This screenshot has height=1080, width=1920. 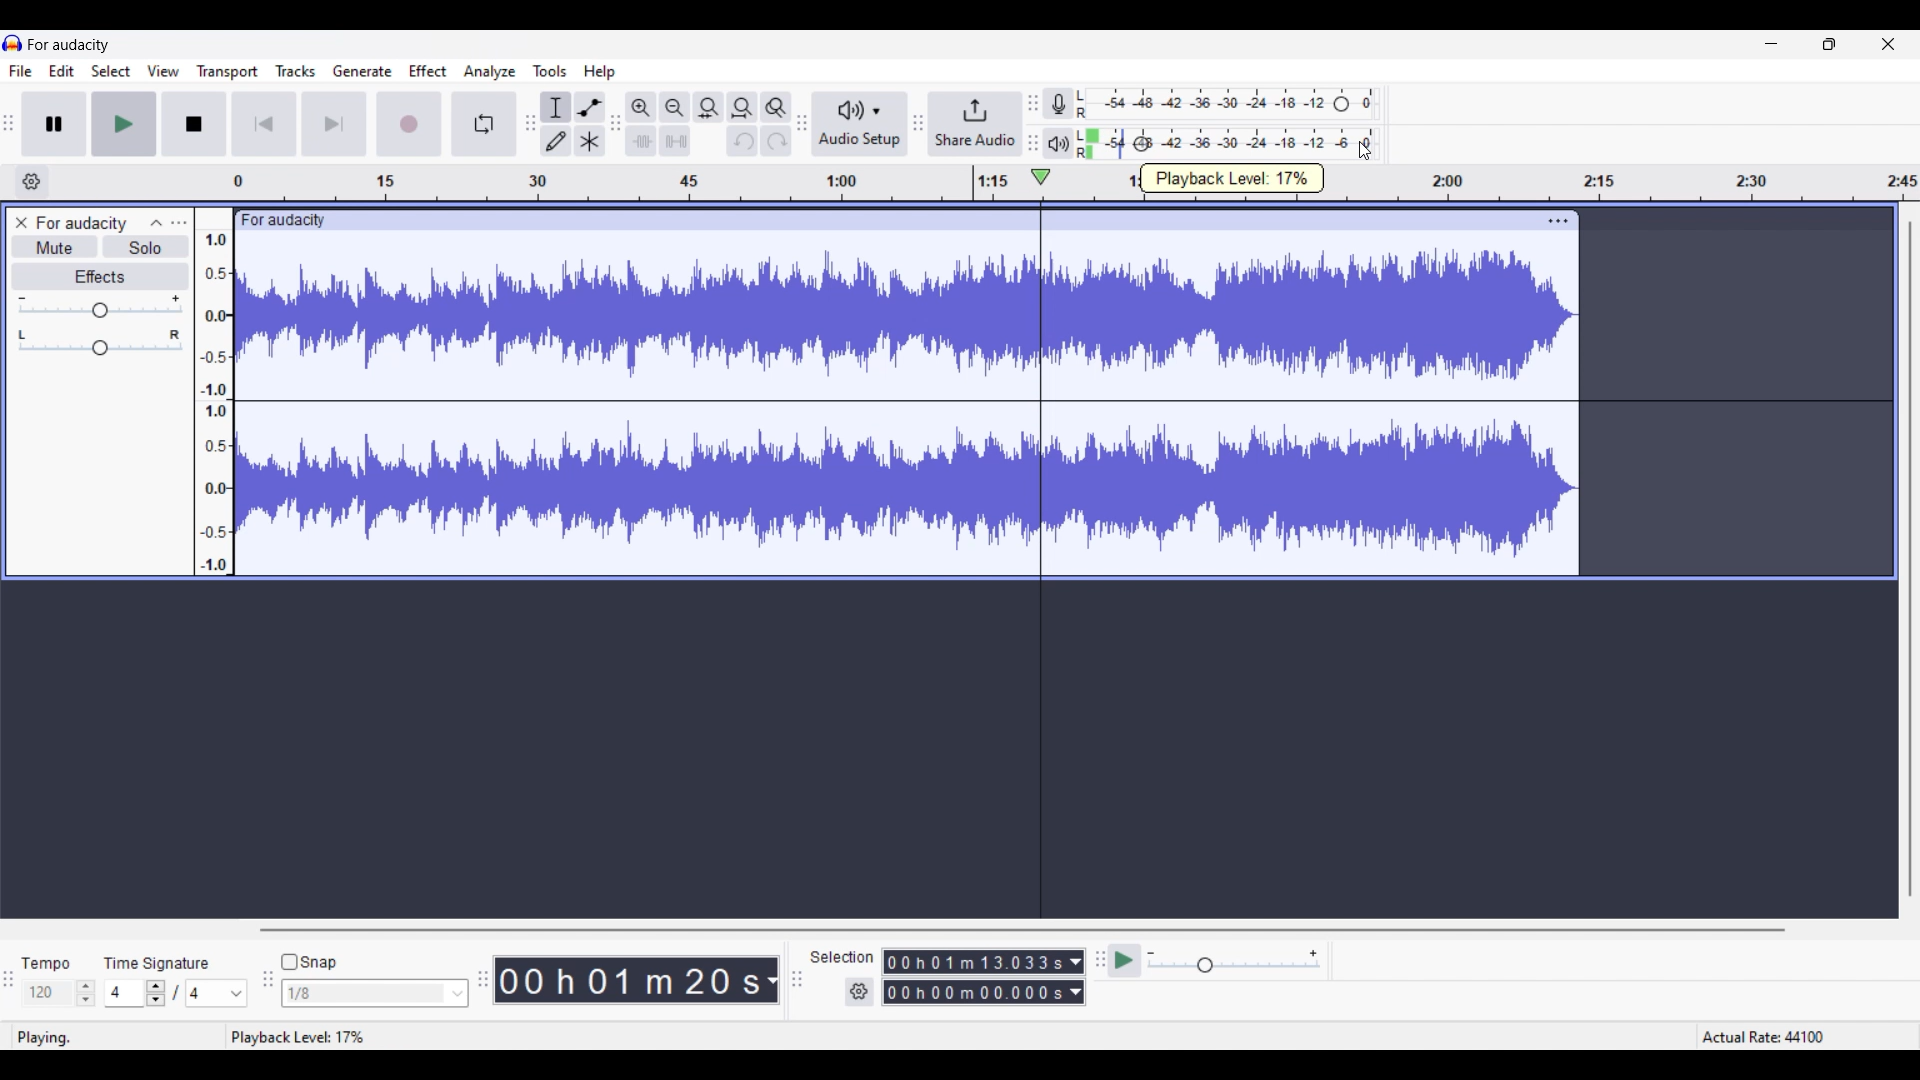 I want to click on Scale to measure sound intensity, so click(x=215, y=402).